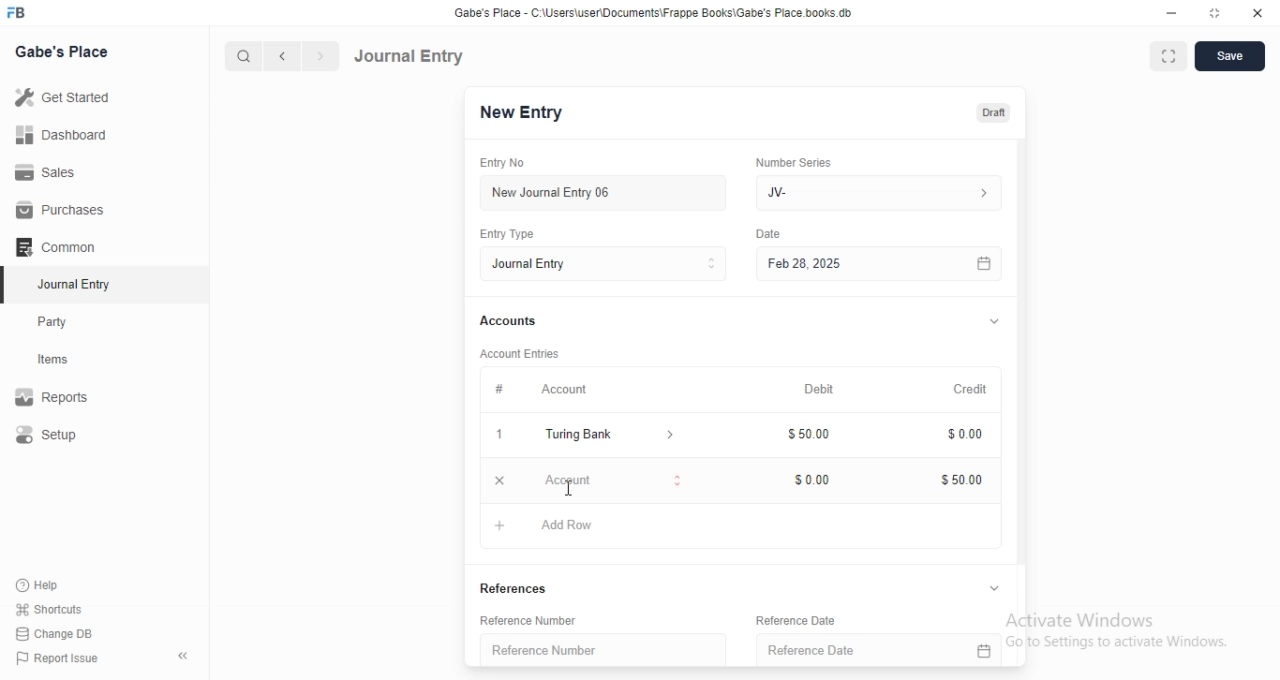  I want to click on Account, so click(549, 391).